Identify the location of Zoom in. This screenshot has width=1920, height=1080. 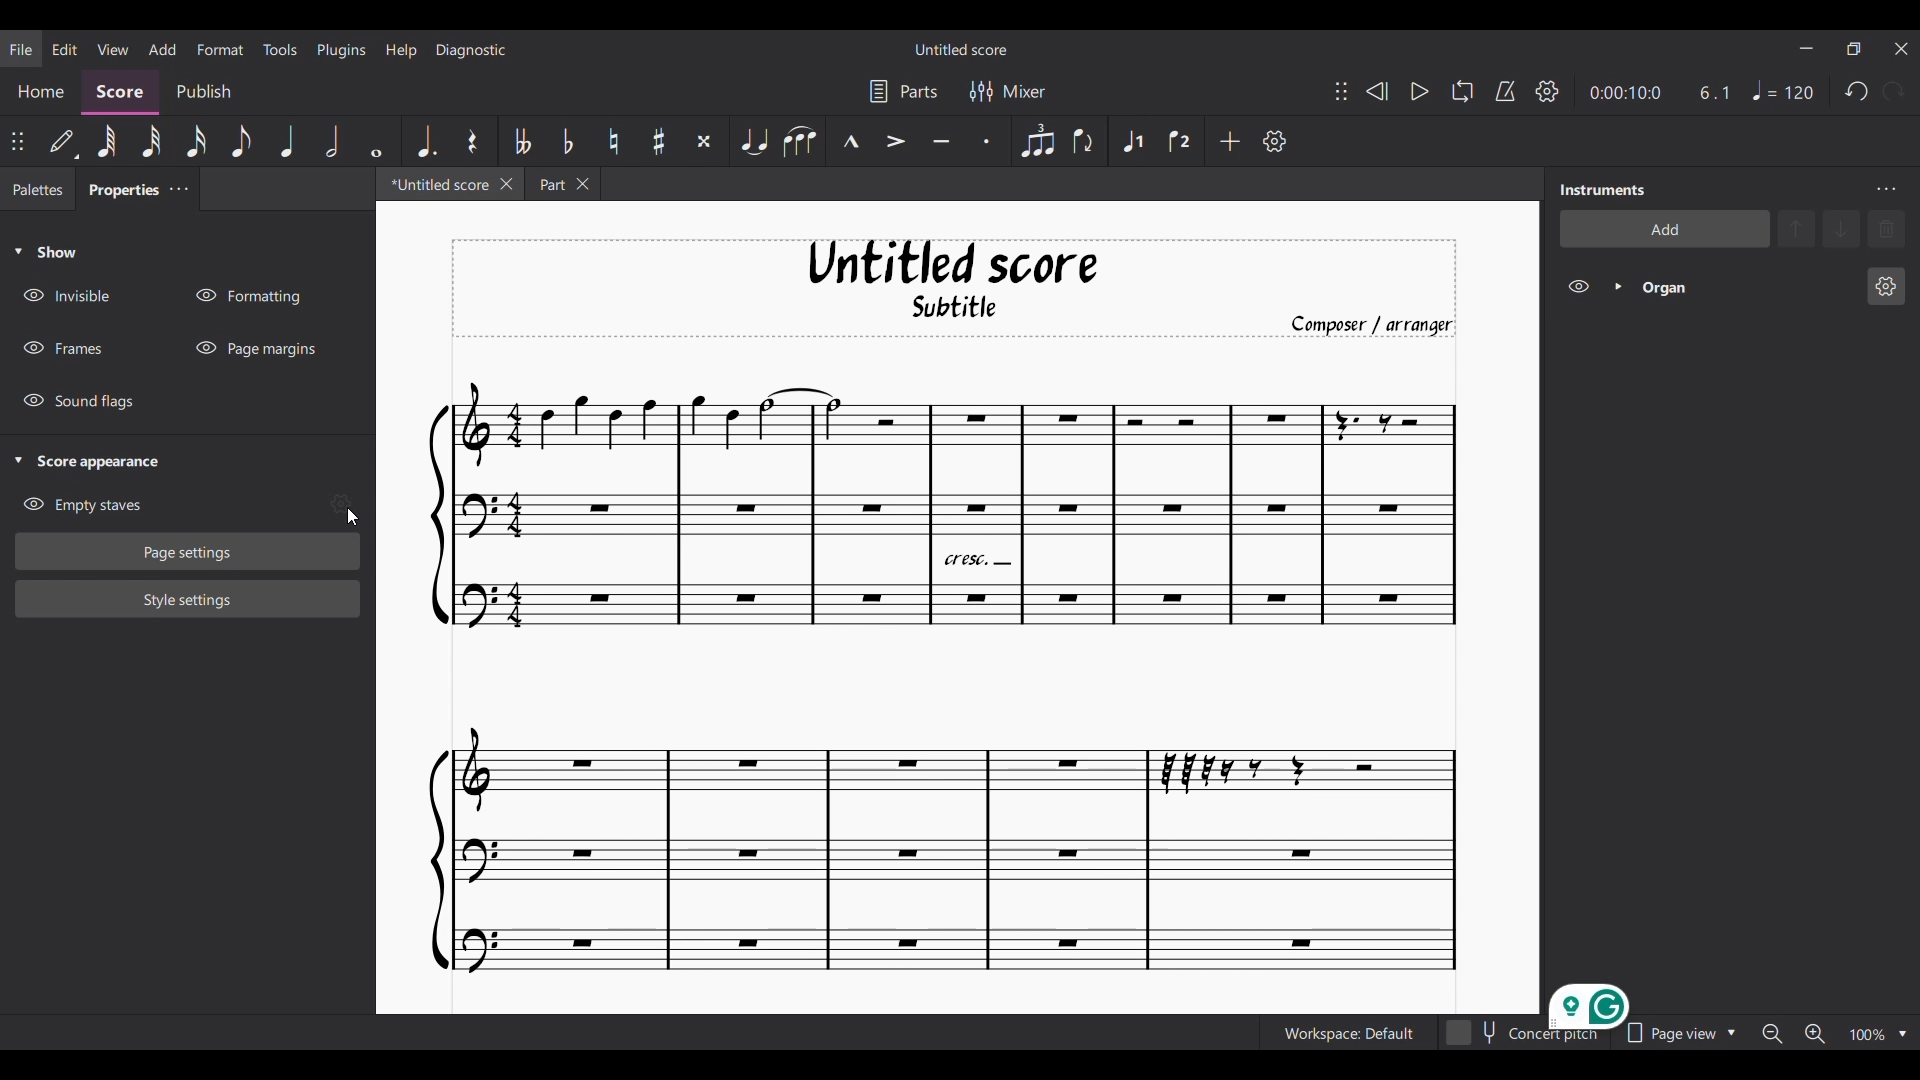
(1814, 1034).